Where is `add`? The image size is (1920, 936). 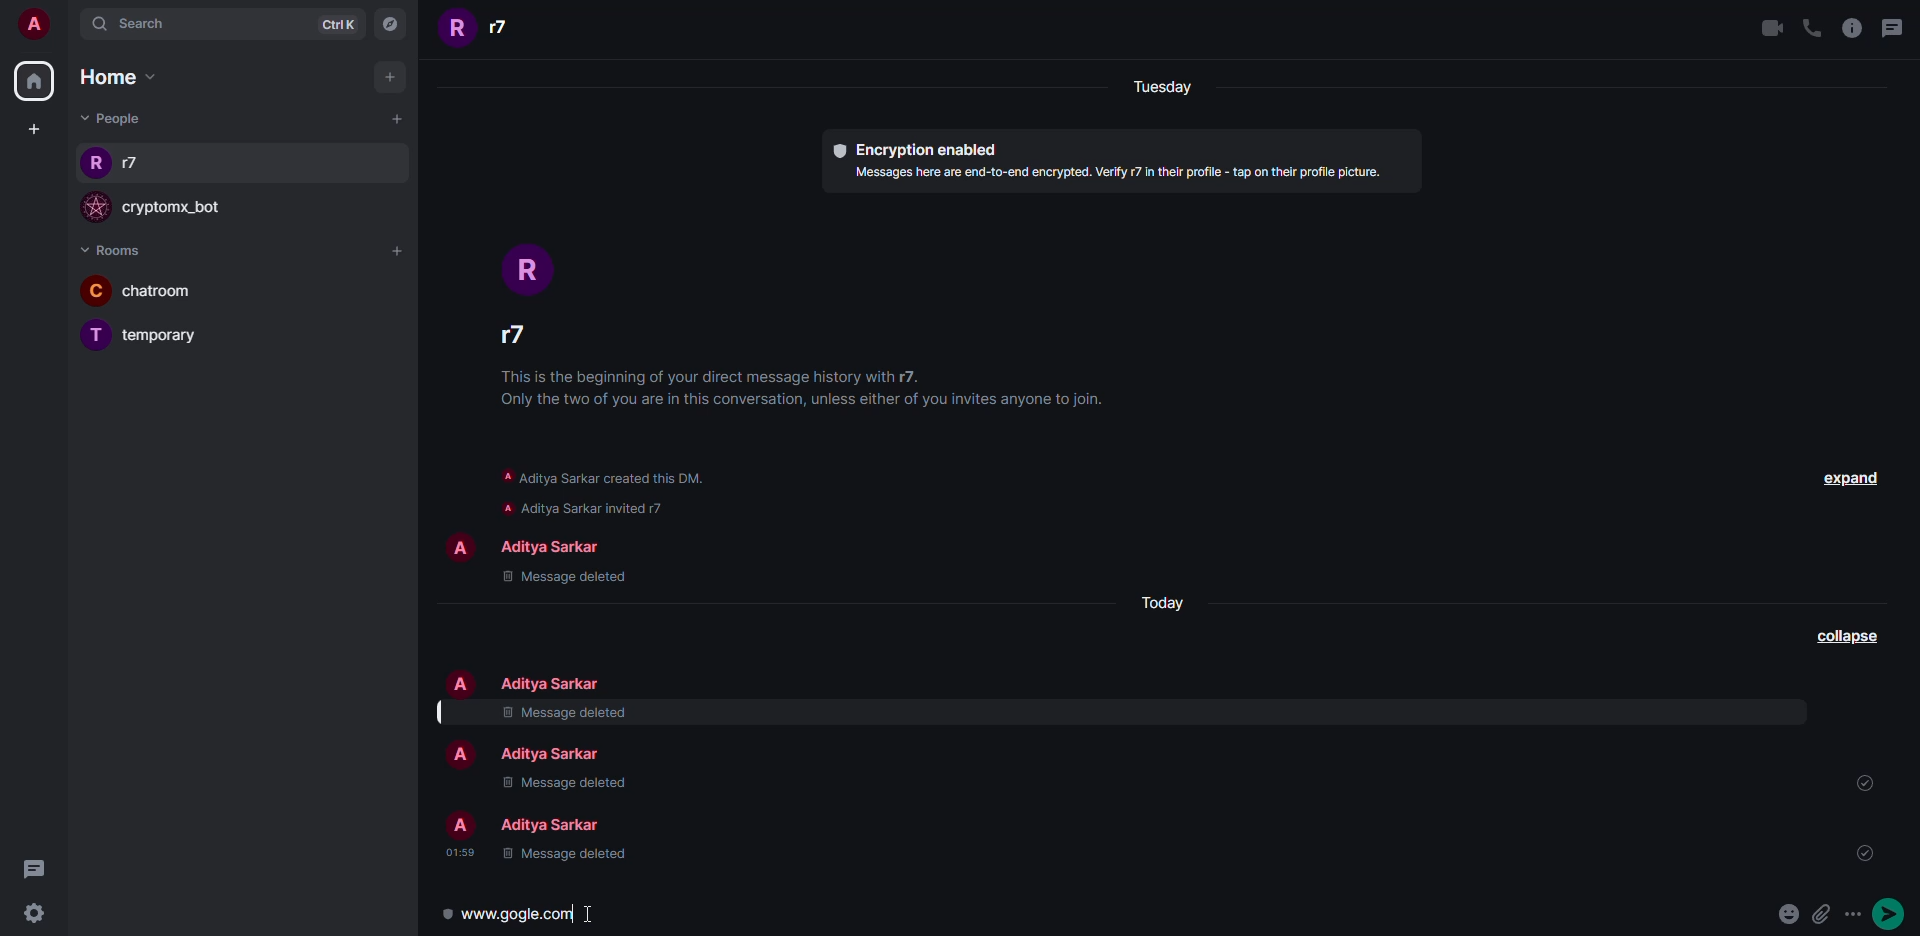 add is located at coordinates (396, 120).